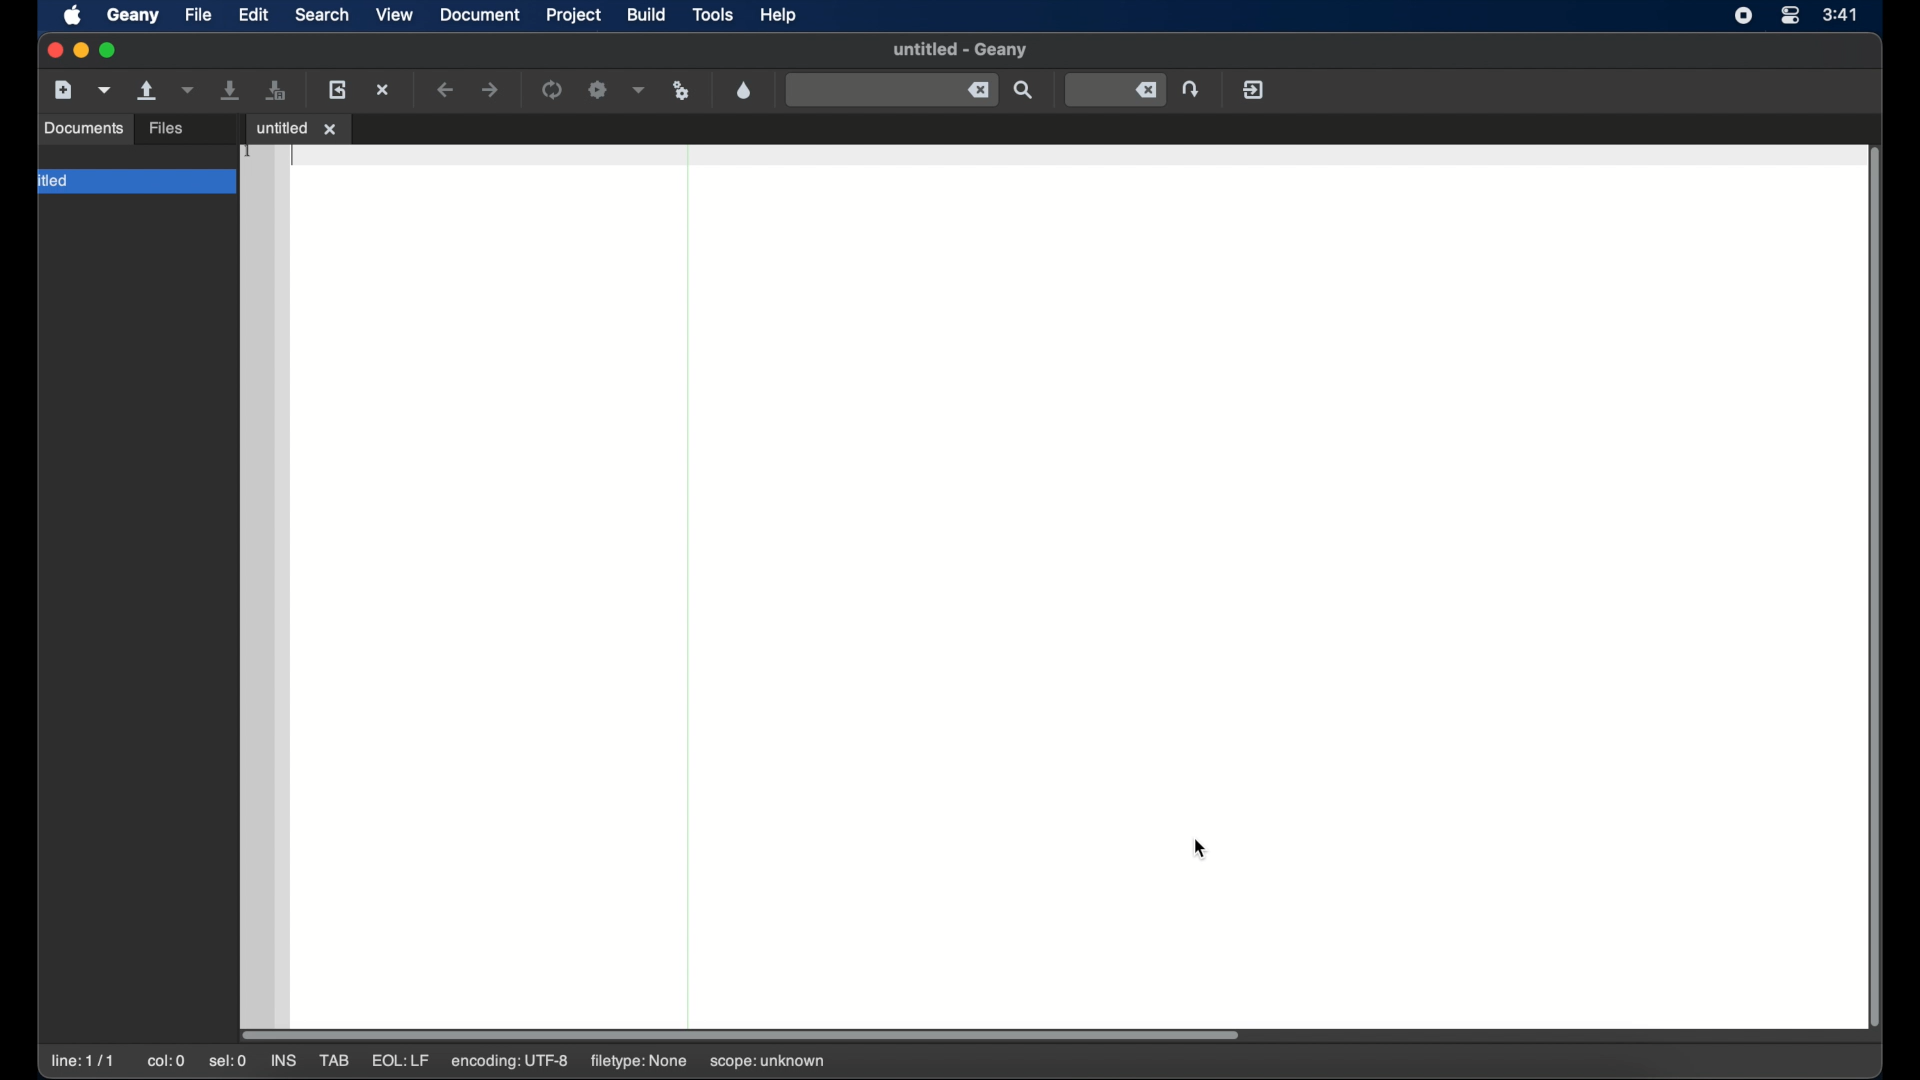 The width and height of the screenshot is (1920, 1080). What do you see at coordinates (336, 1061) in the screenshot?
I see `tab` at bounding box center [336, 1061].